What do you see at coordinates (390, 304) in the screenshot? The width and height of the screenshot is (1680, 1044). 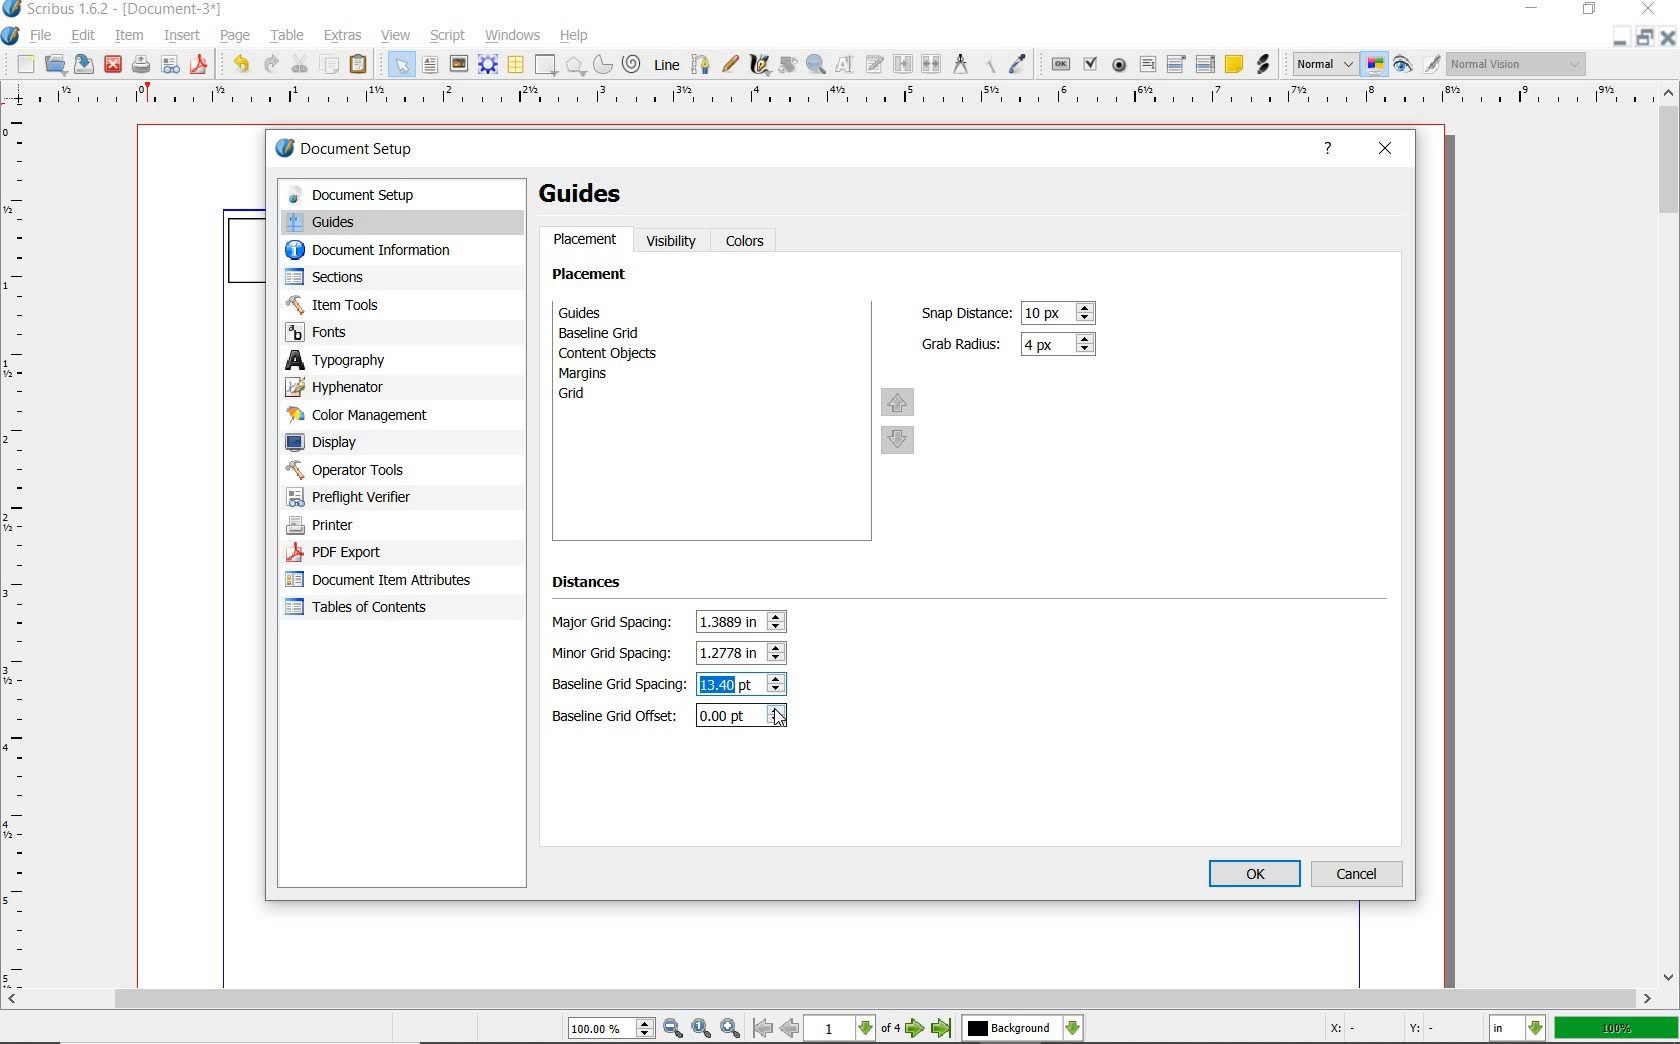 I see `item tools` at bounding box center [390, 304].